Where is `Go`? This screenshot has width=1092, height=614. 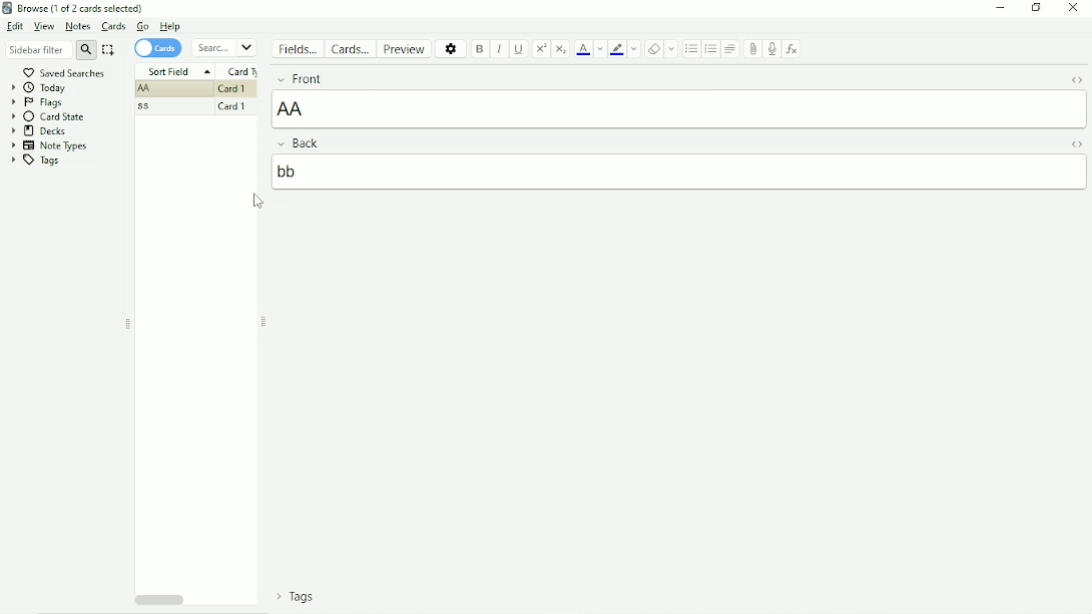
Go is located at coordinates (143, 27).